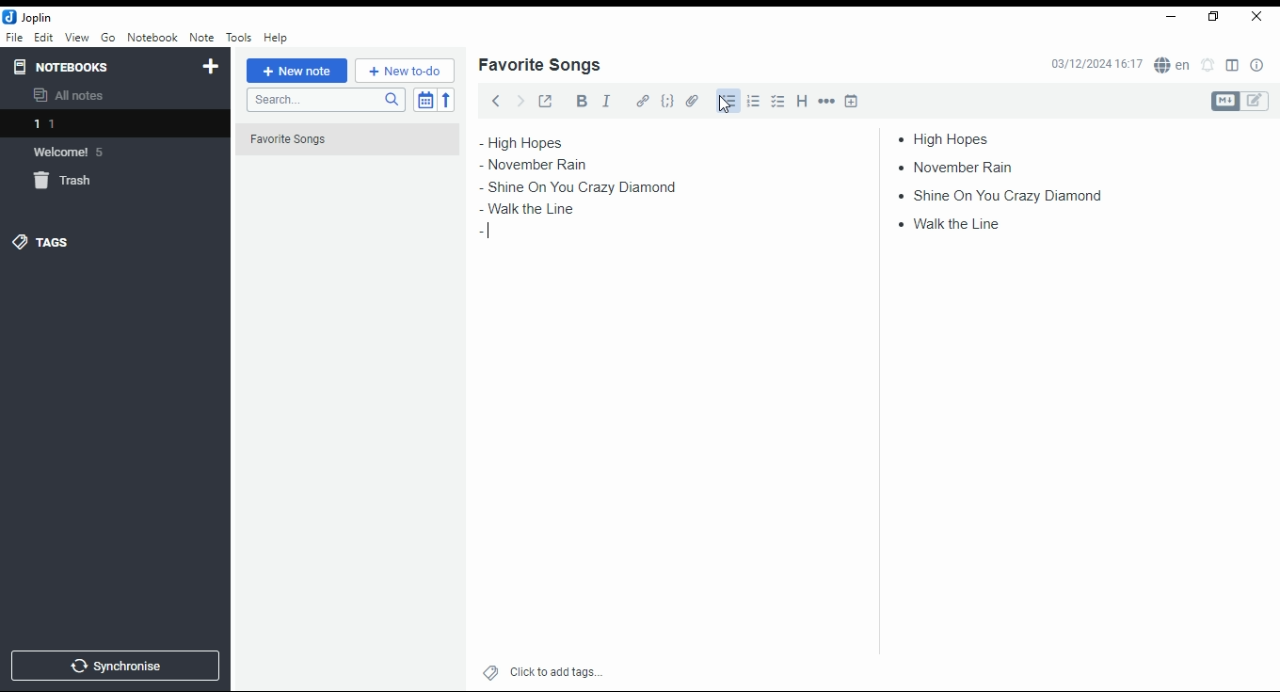  I want to click on icon, so click(30, 17).